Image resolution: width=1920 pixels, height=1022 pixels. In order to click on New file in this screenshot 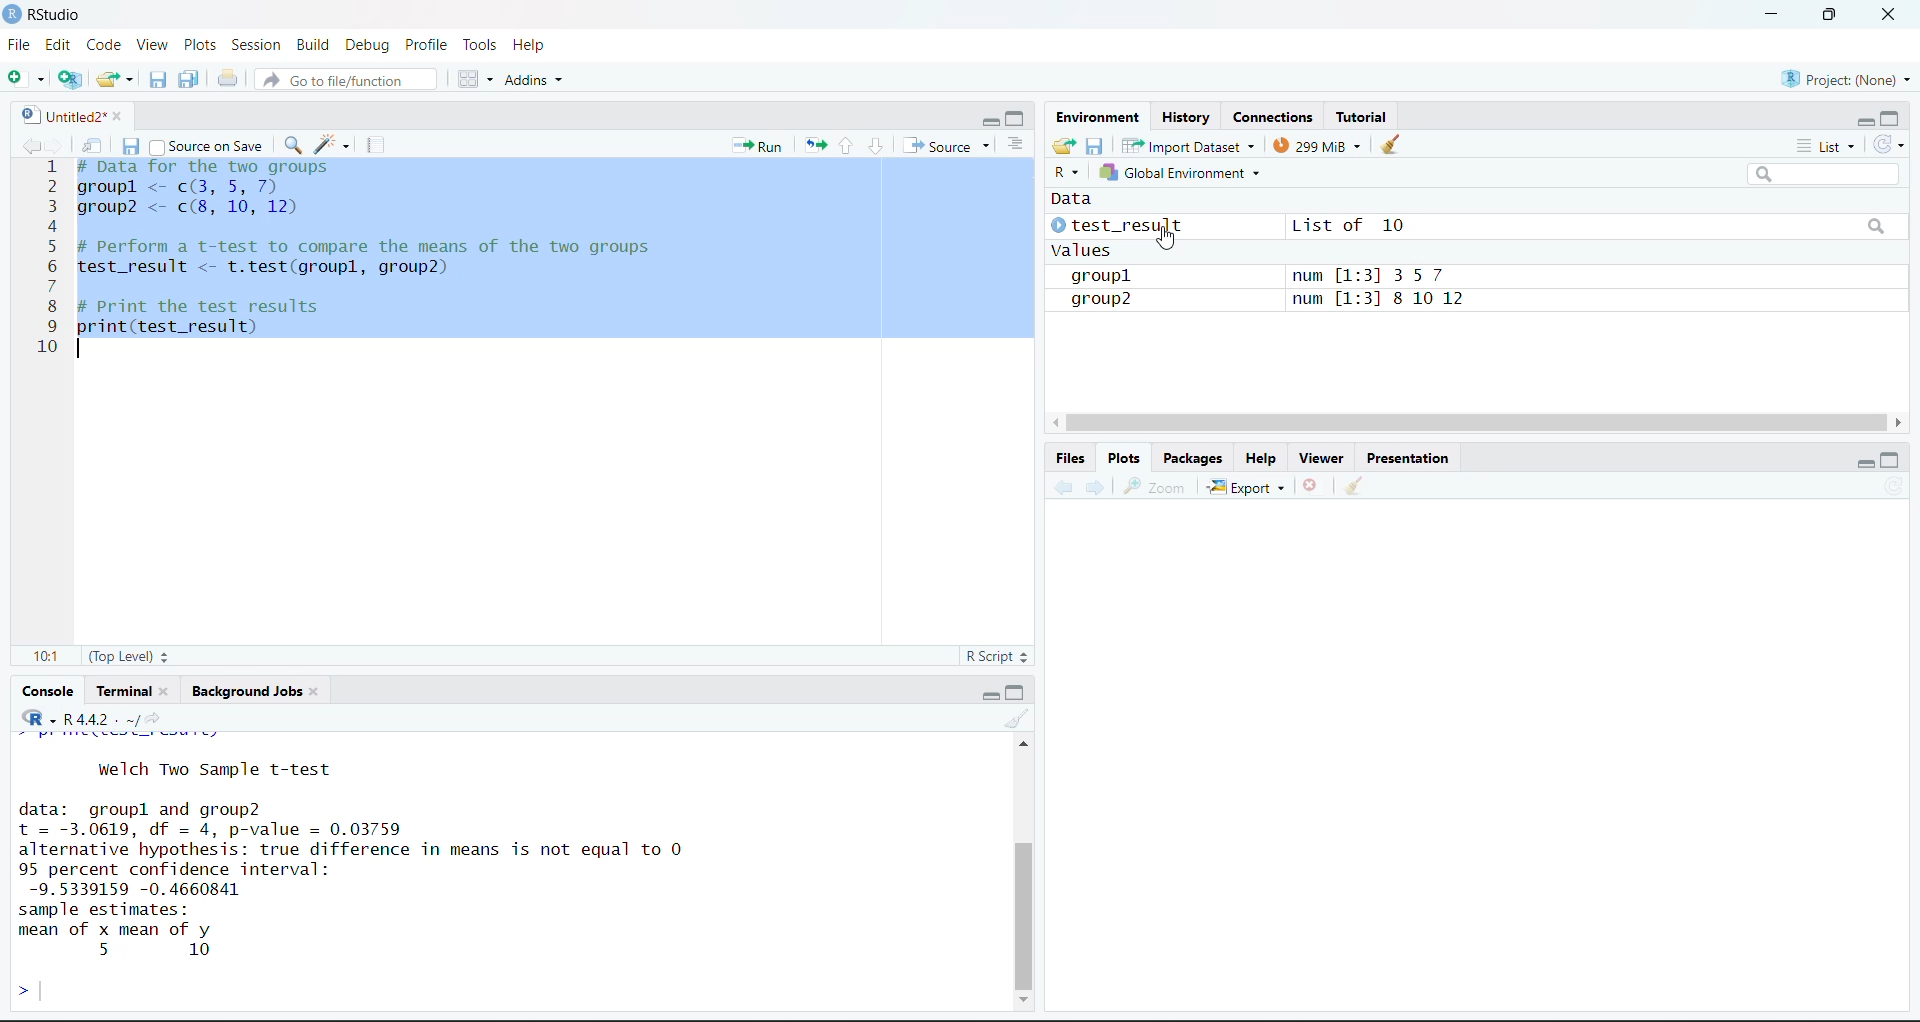, I will do `click(26, 80)`.